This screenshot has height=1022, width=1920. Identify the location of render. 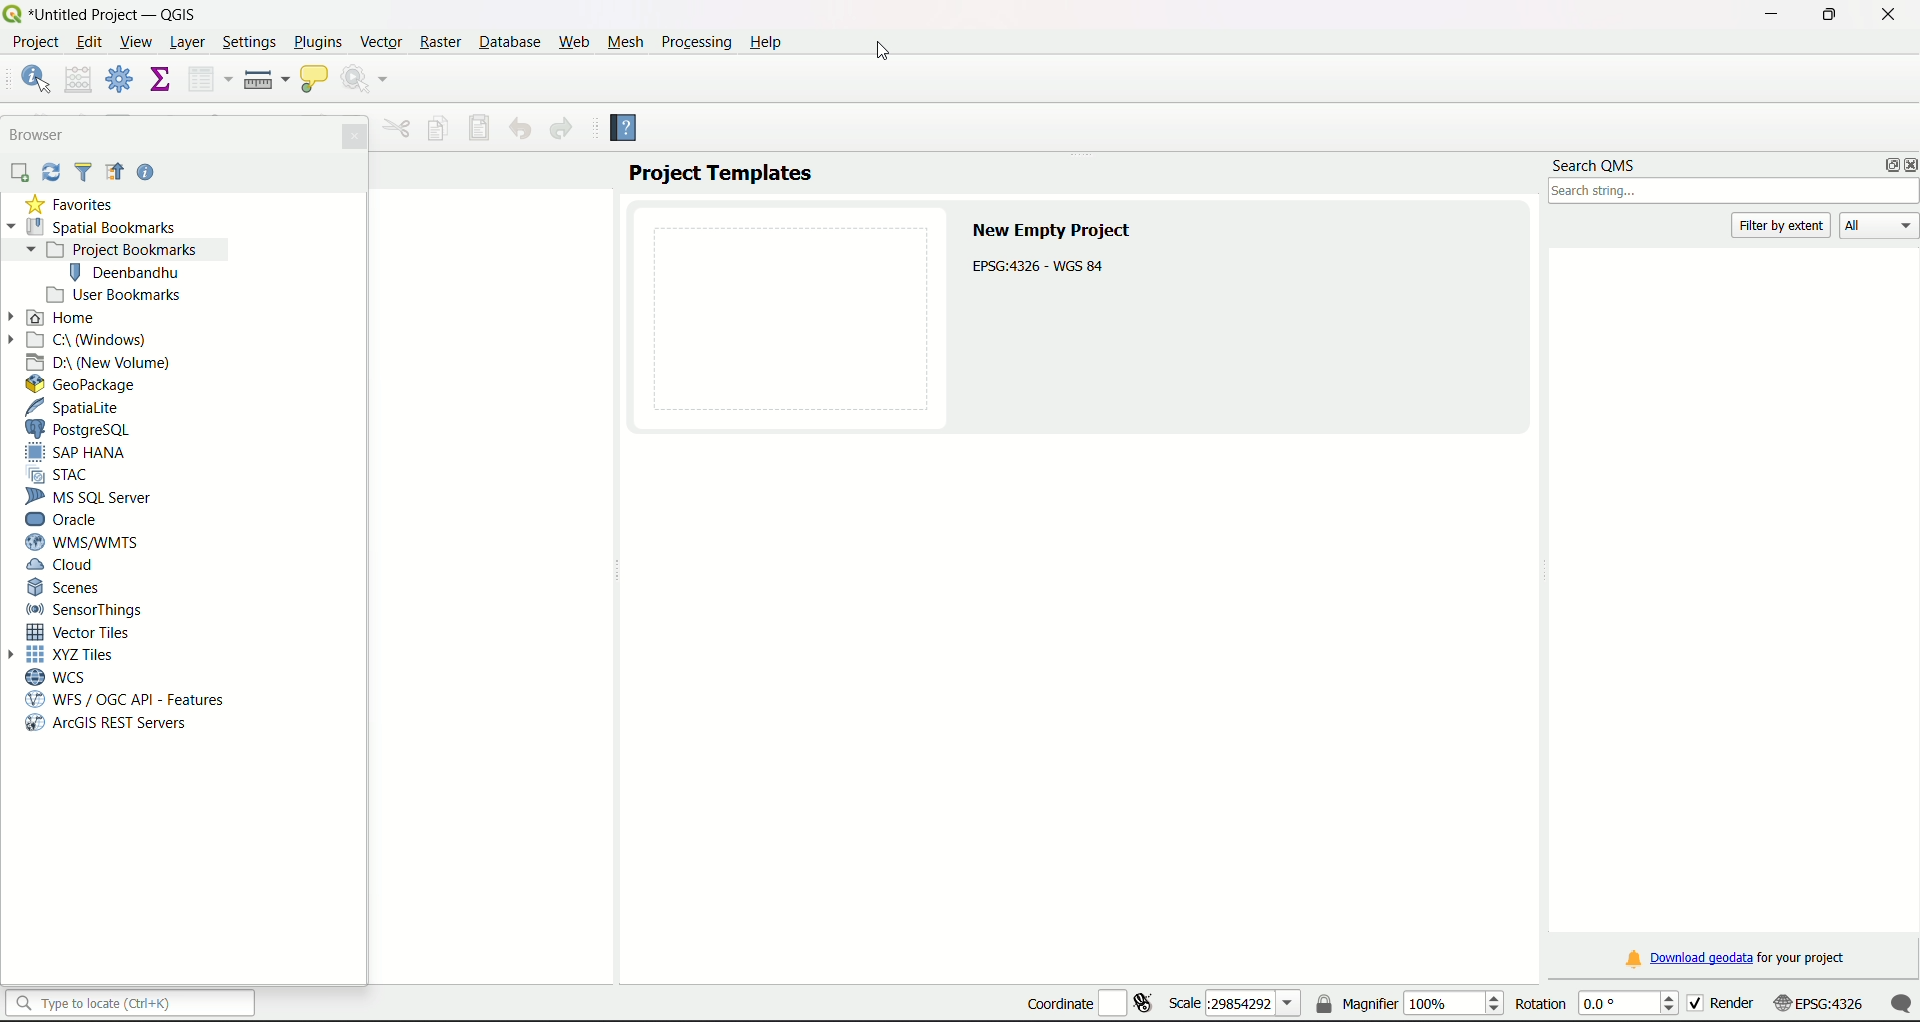
(1739, 1004).